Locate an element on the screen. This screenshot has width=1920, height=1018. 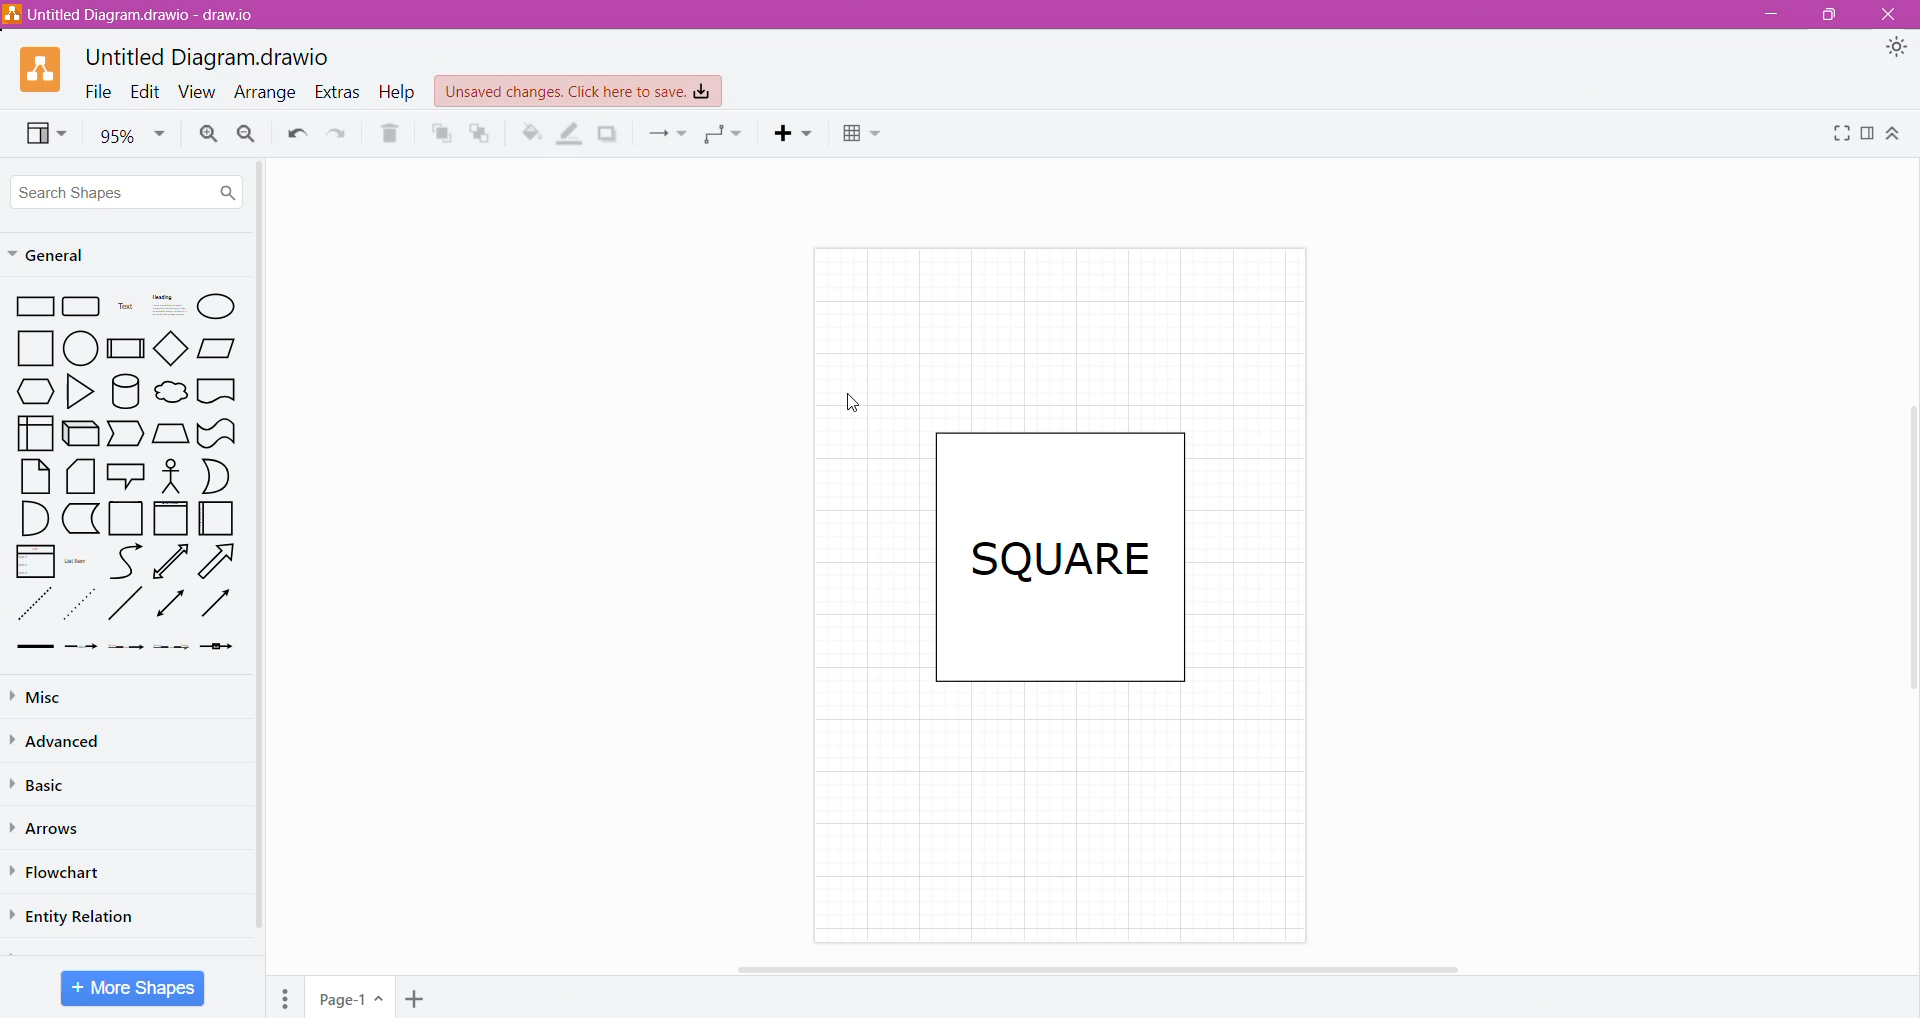
Fill Color is located at coordinates (525, 134).